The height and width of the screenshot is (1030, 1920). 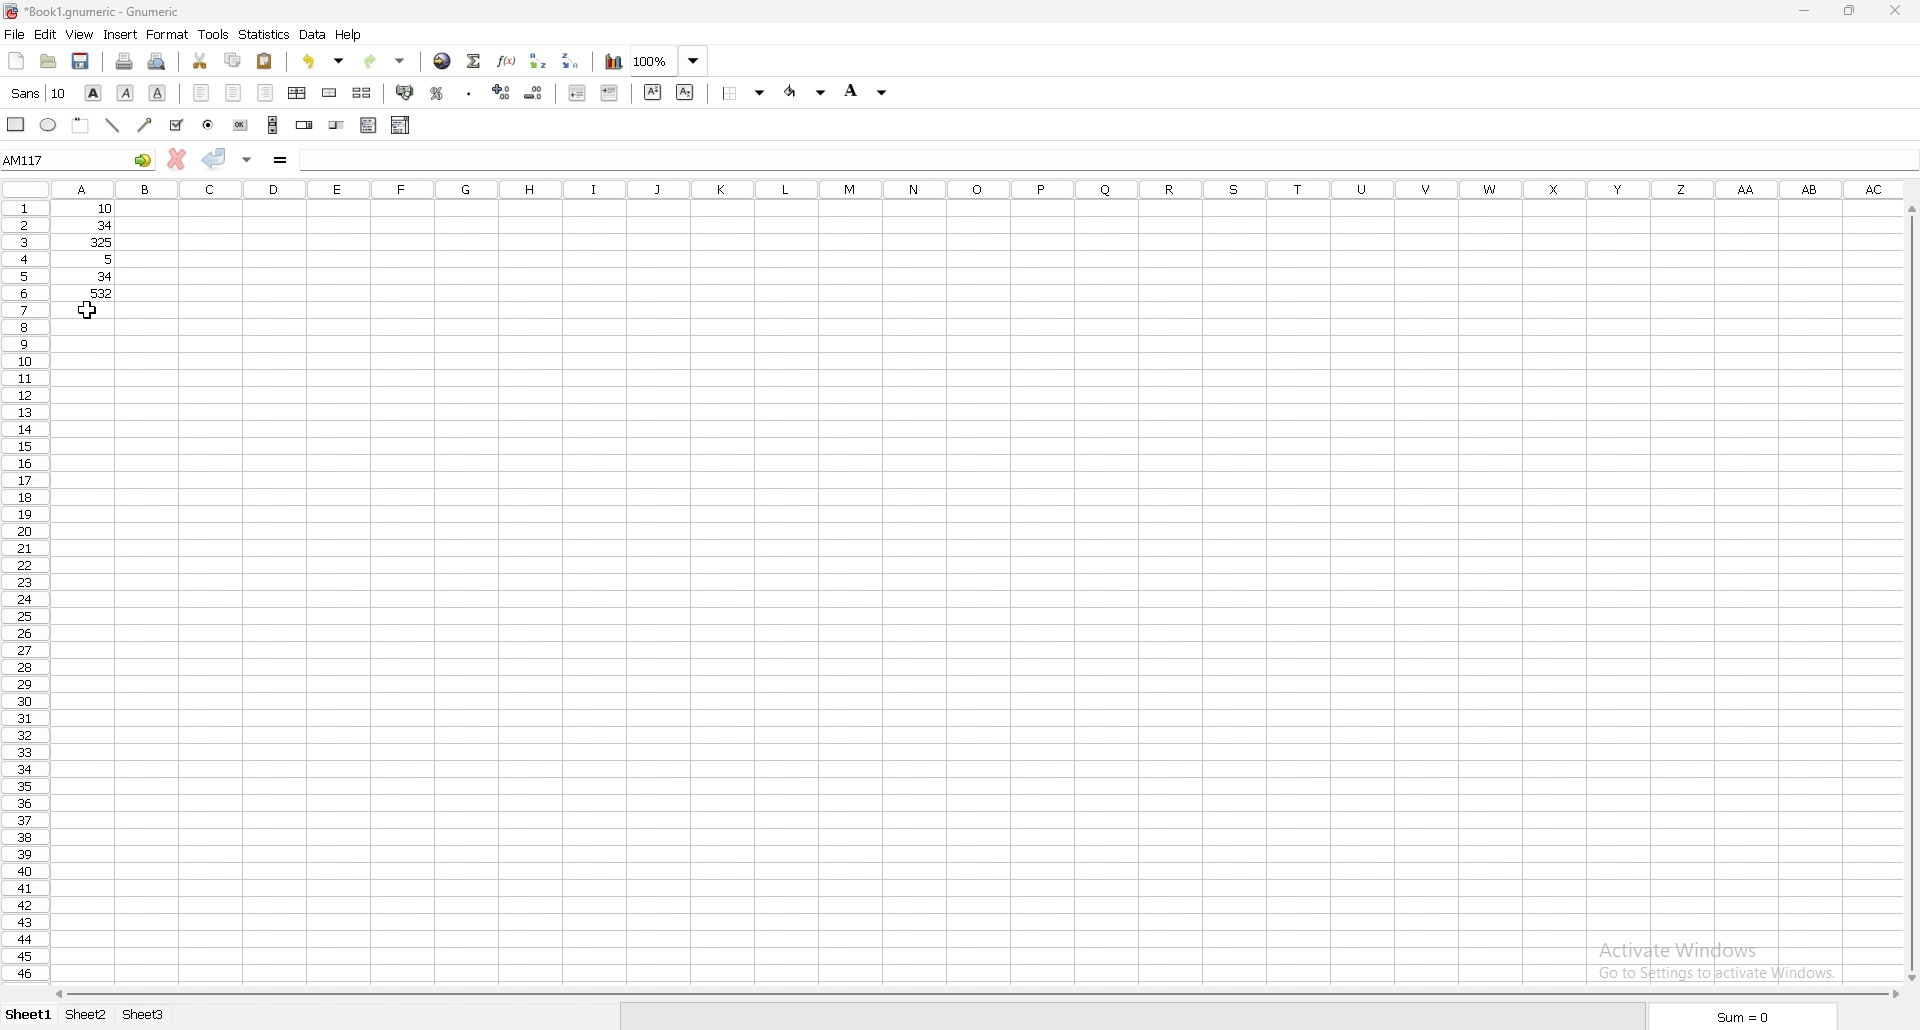 I want to click on statistics, so click(x=265, y=34).